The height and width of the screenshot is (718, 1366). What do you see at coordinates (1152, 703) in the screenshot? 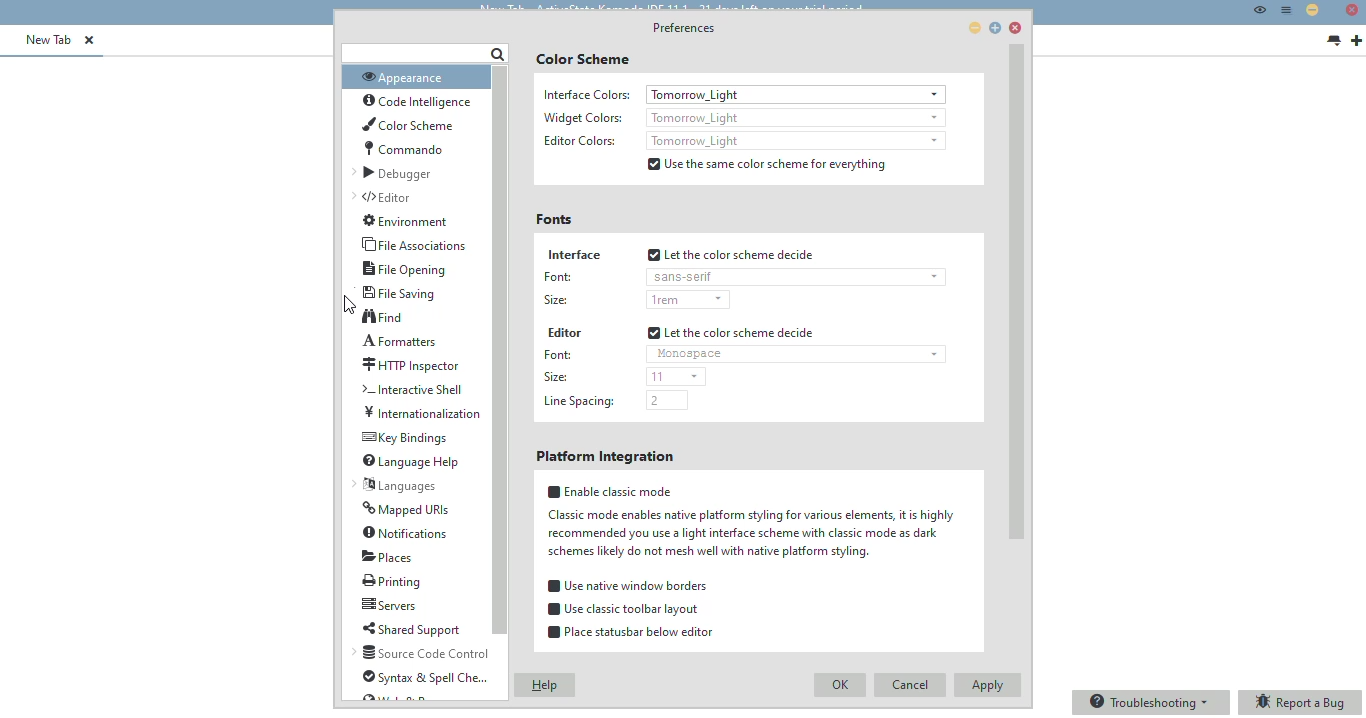
I see `troubleshooting` at bounding box center [1152, 703].